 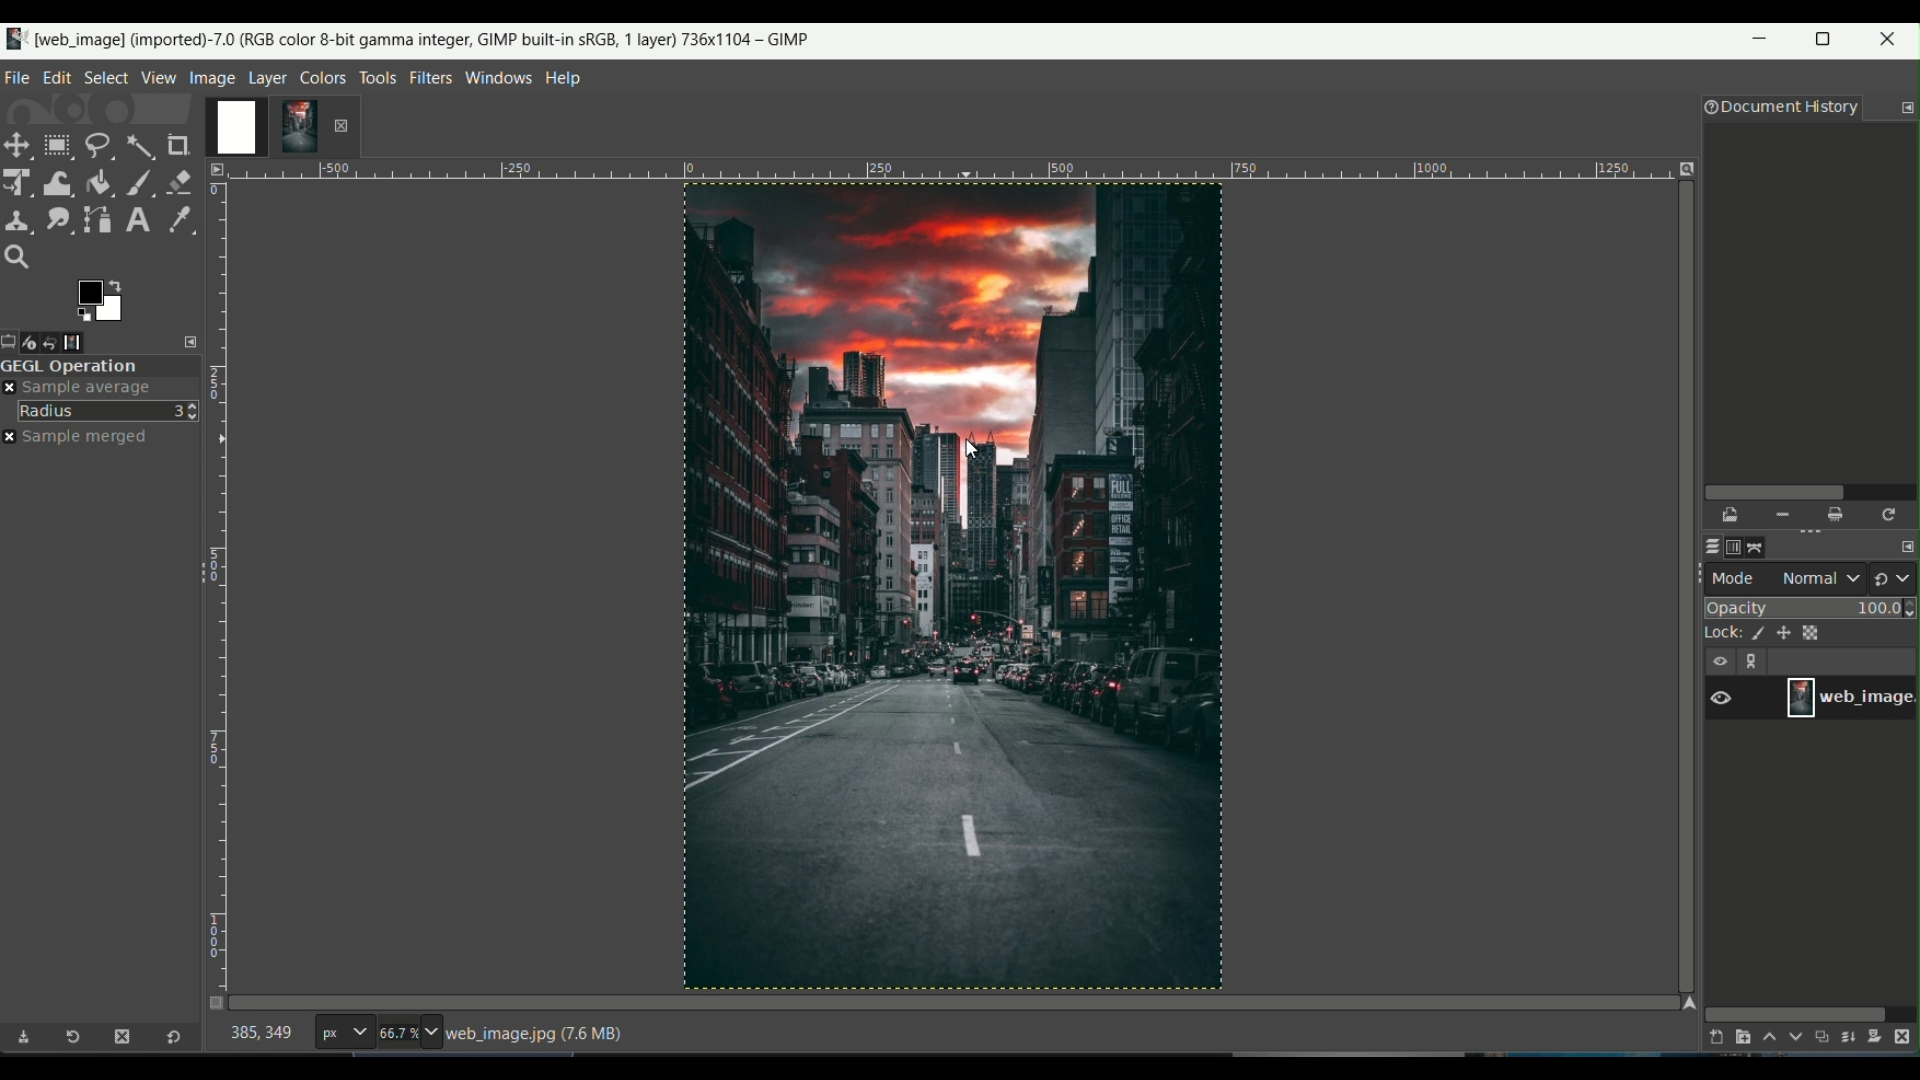 What do you see at coordinates (341, 125) in the screenshot?
I see `remove image` at bounding box center [341, 125].